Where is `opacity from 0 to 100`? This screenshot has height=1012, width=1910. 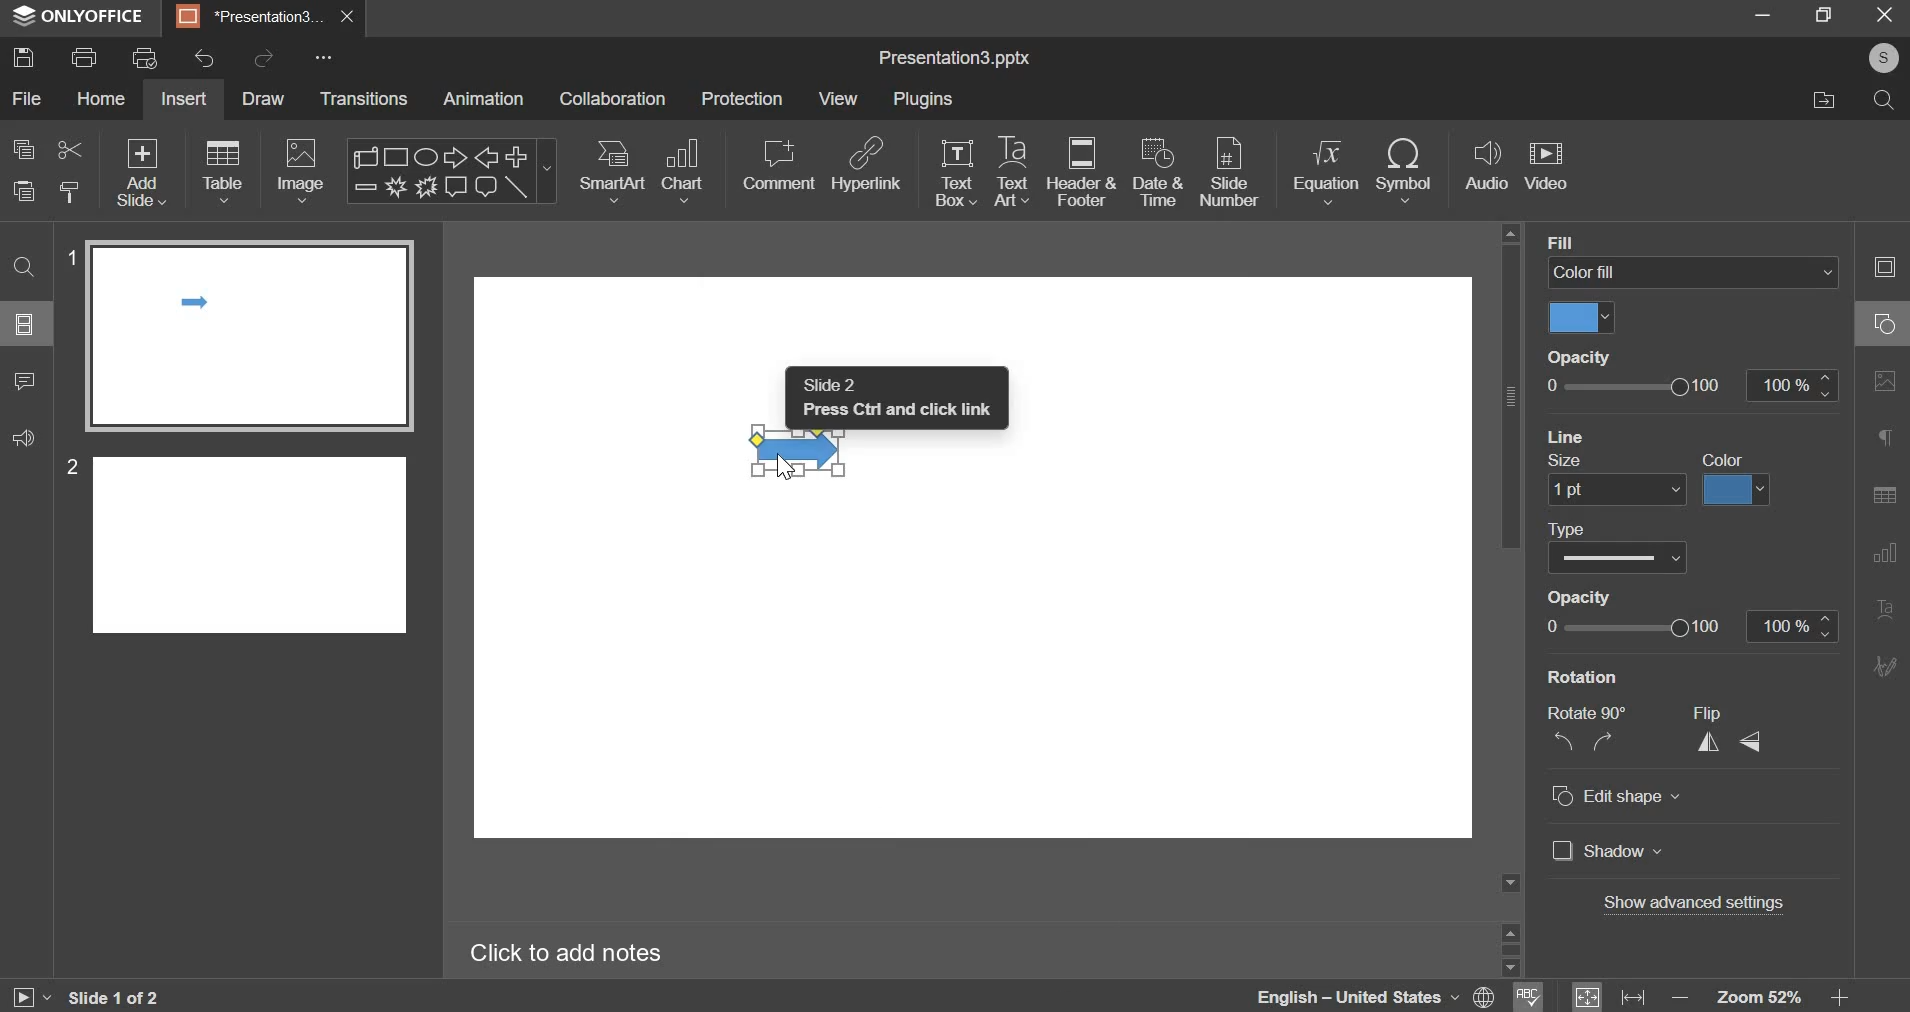
opacity from 0 to 100 is located at coordinates (1633, 626).